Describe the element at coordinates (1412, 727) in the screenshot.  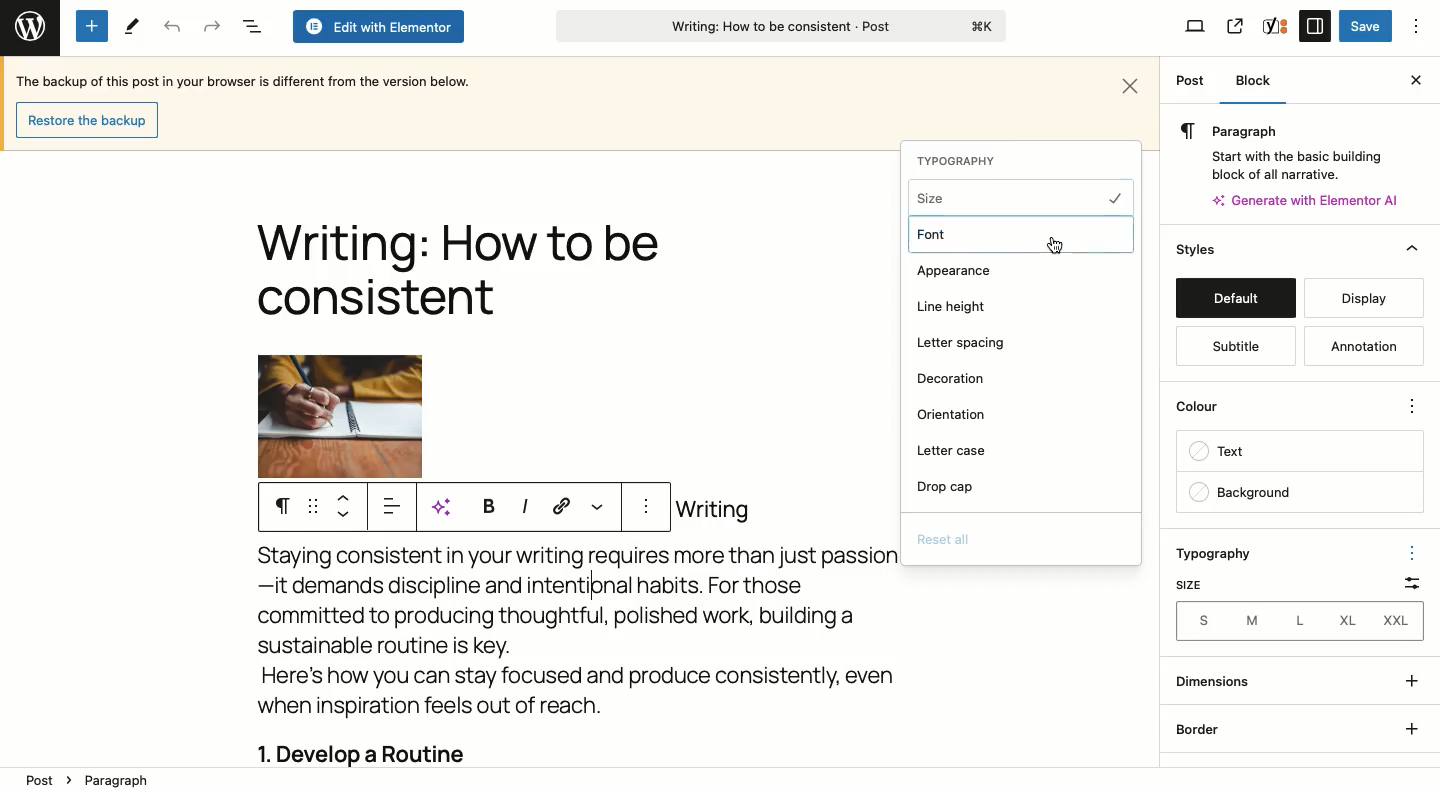
I see `+` at that location.